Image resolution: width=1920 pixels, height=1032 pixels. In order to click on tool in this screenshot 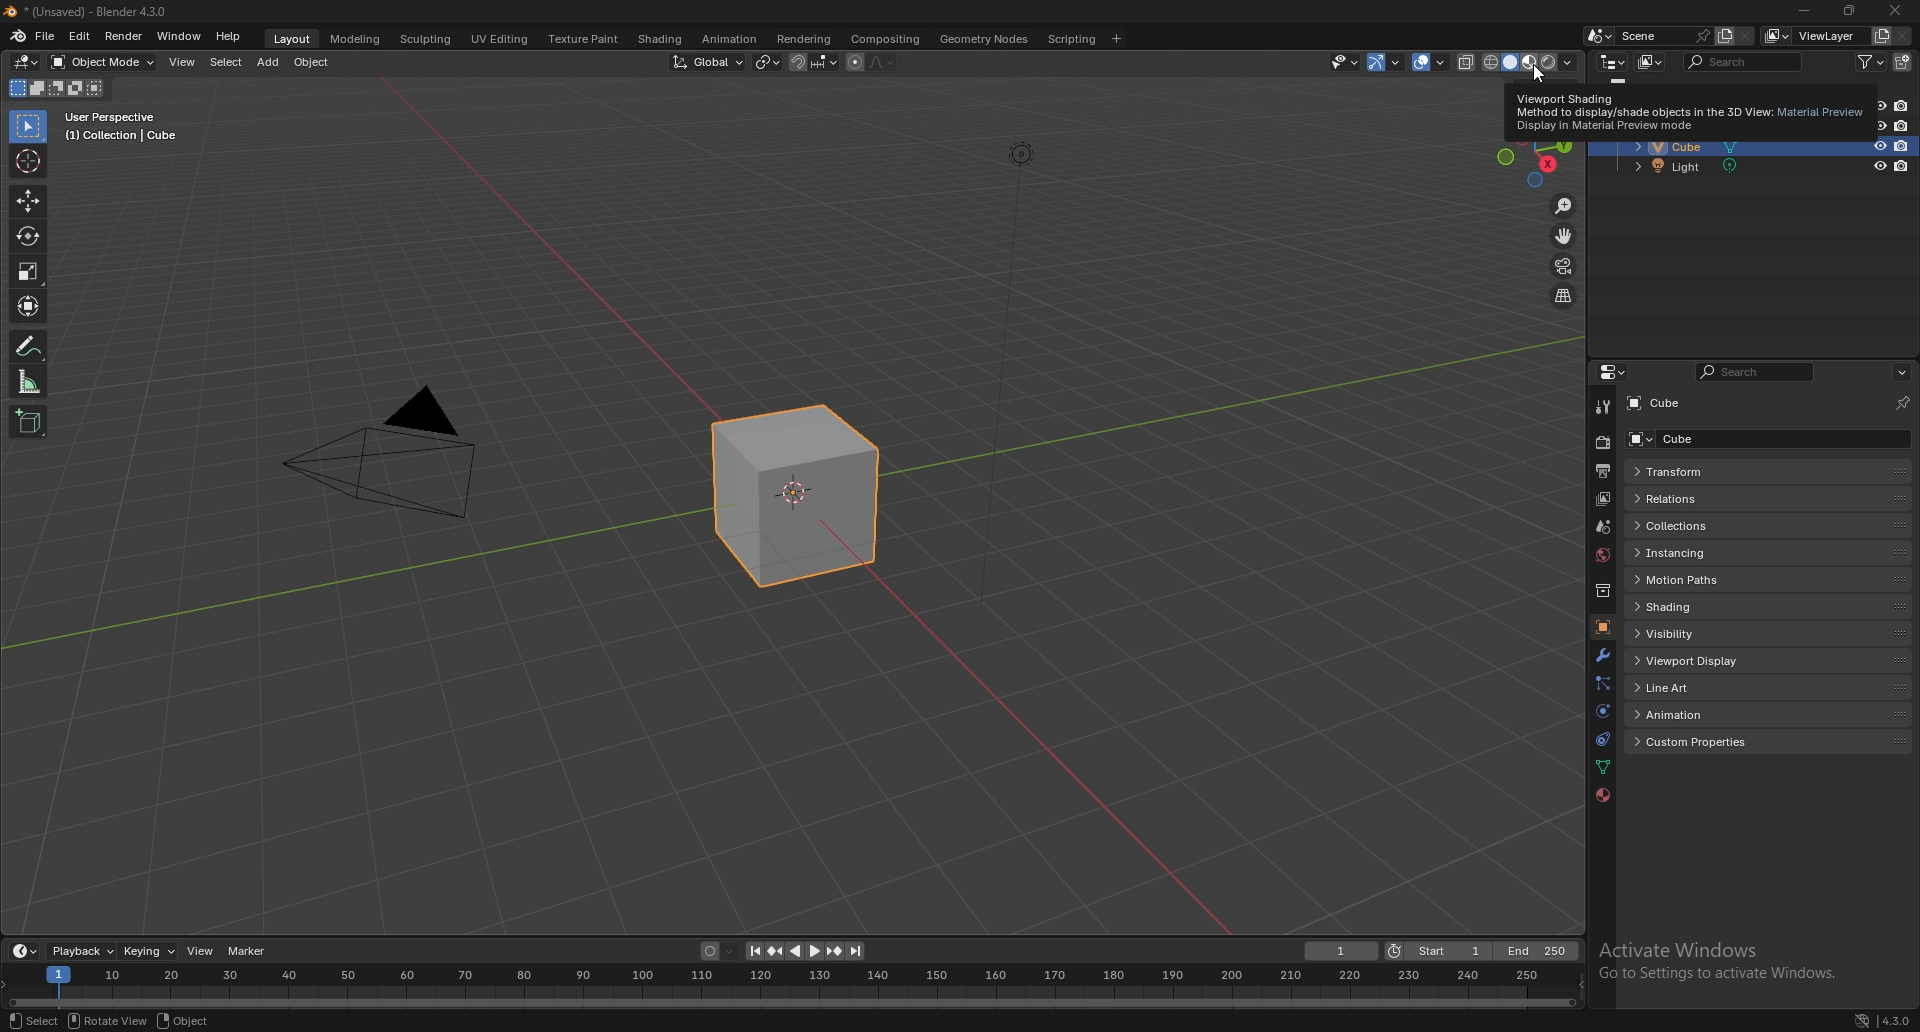, I will do `click(1601, 406)`.